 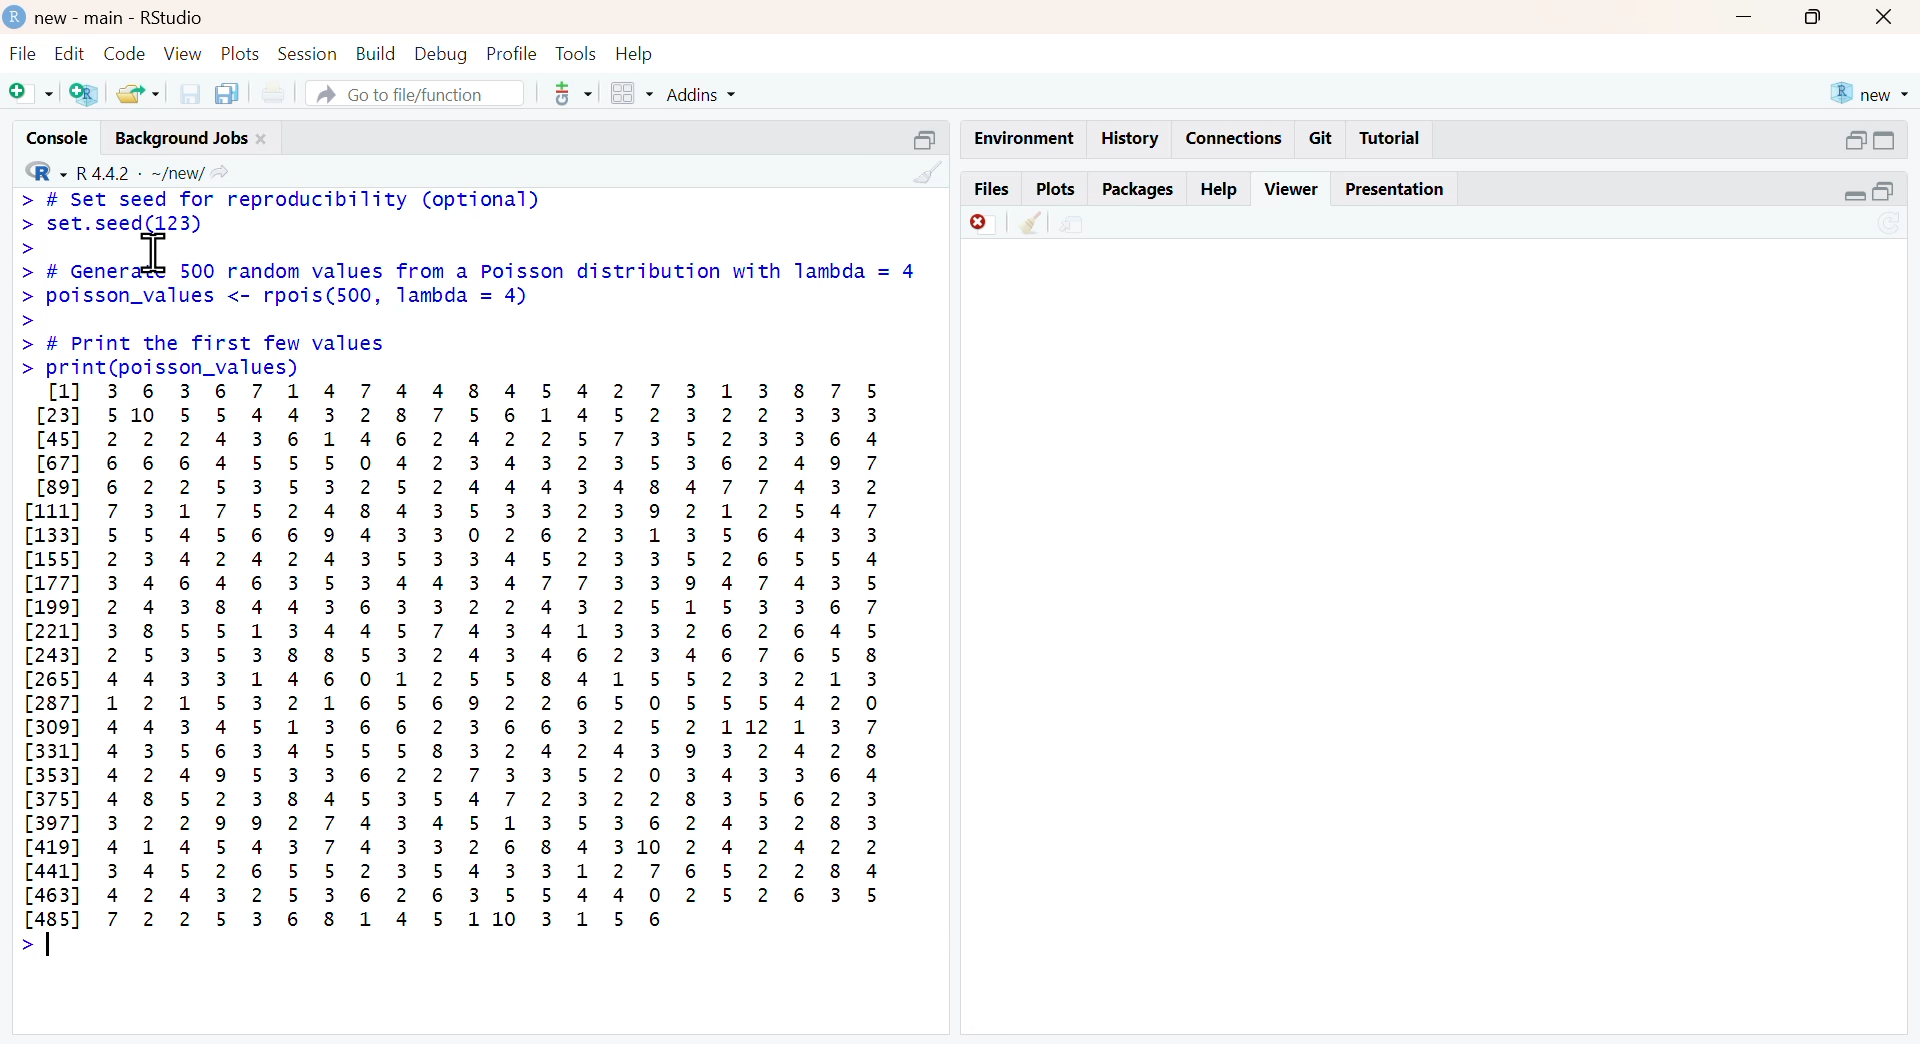 I want to click on sync, so click(x=1889, y=223).